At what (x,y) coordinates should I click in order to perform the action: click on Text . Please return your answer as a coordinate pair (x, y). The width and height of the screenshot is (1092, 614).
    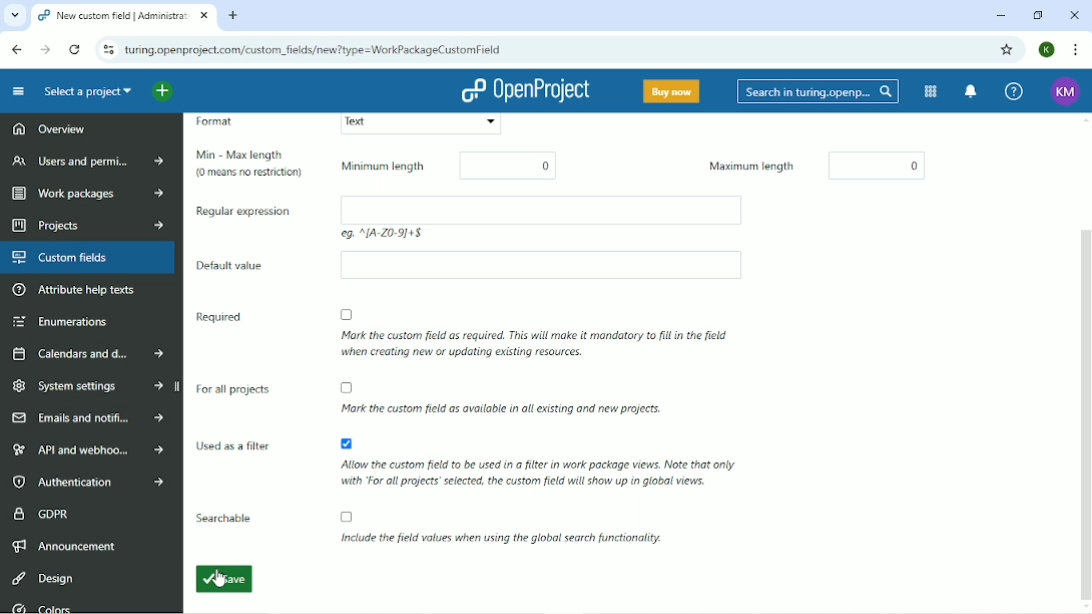
    Looking at the image, I should click on (420, 124).